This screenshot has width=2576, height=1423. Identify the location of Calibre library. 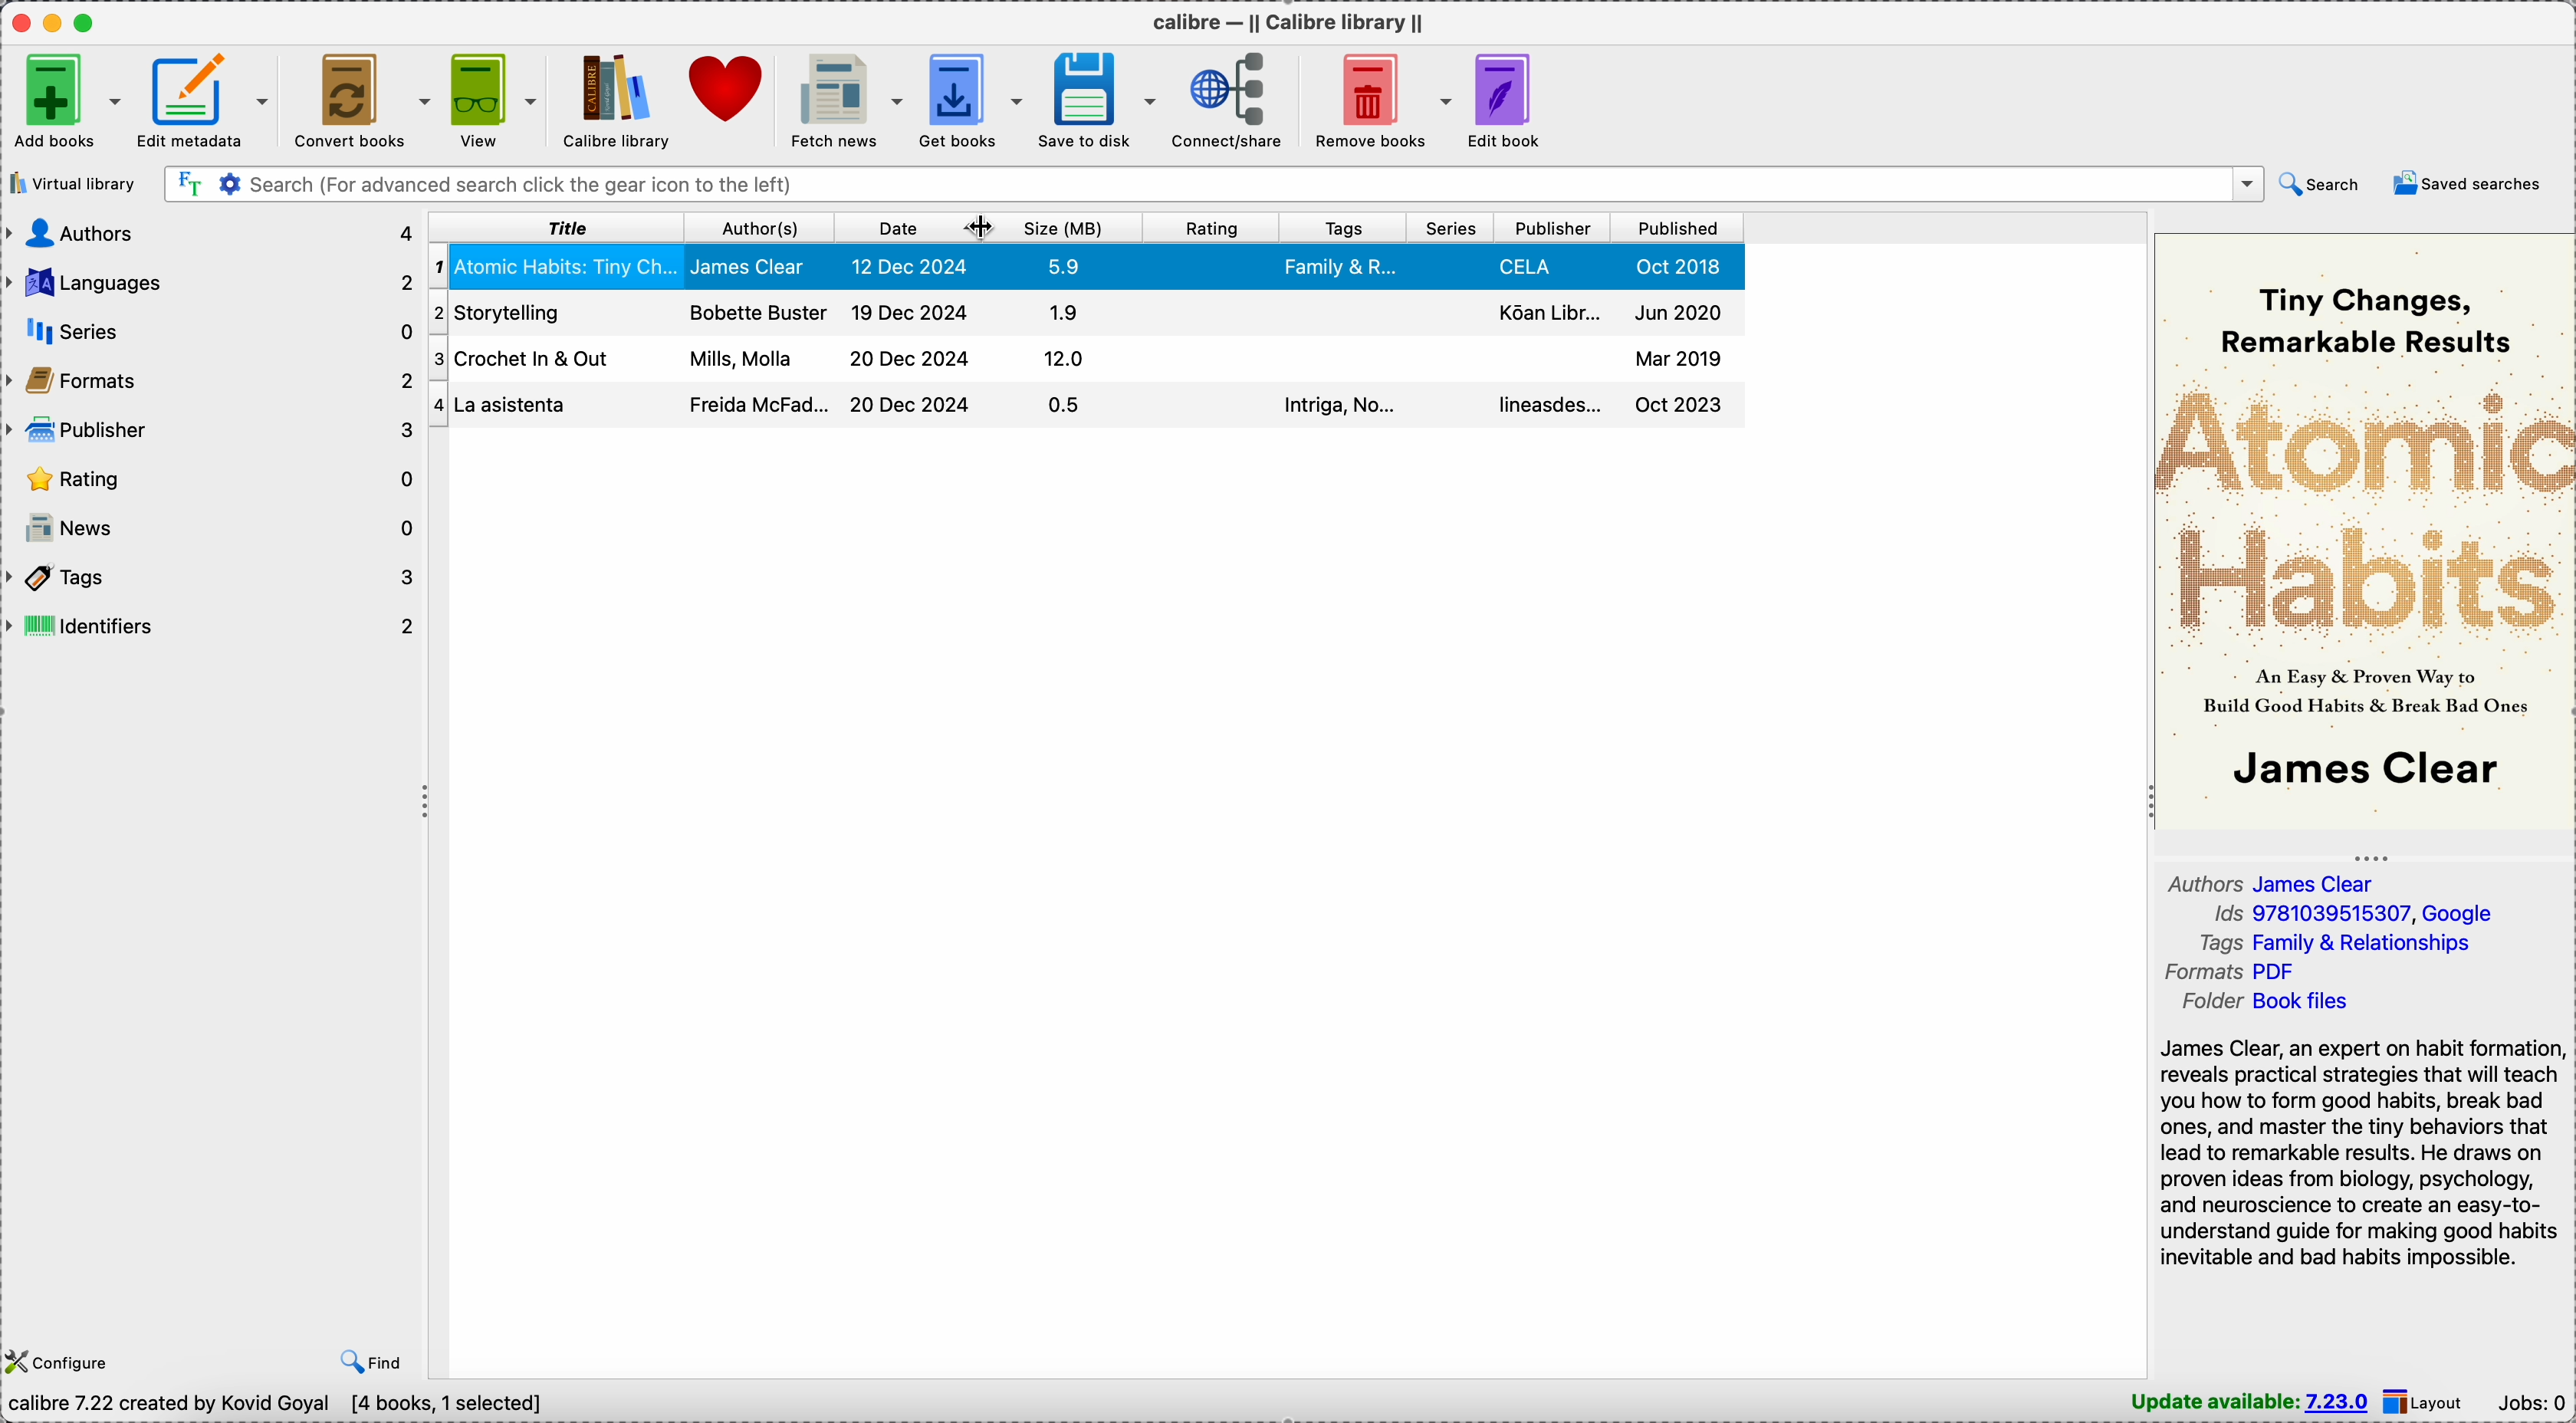
(612, 99).